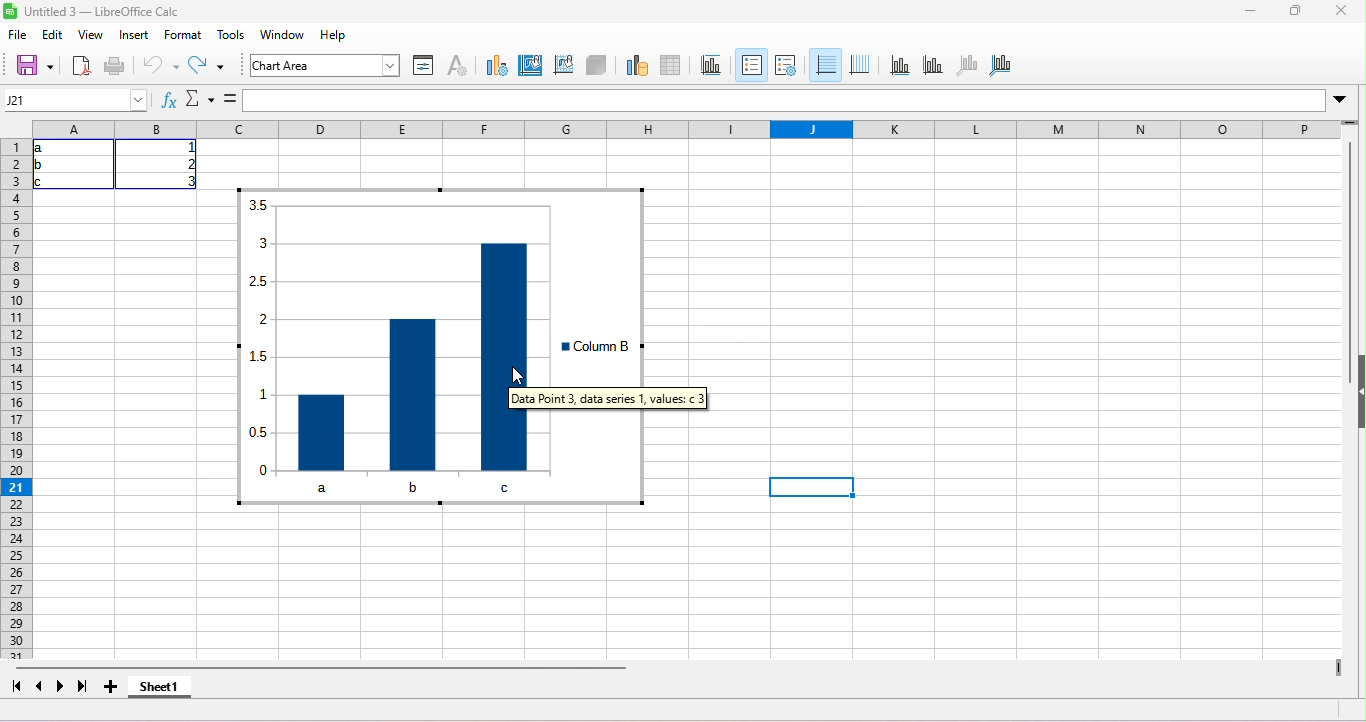  What do you see at coordinates (77, 101) in the screenshot?
I see `name box` at bounding box center [77, 101].